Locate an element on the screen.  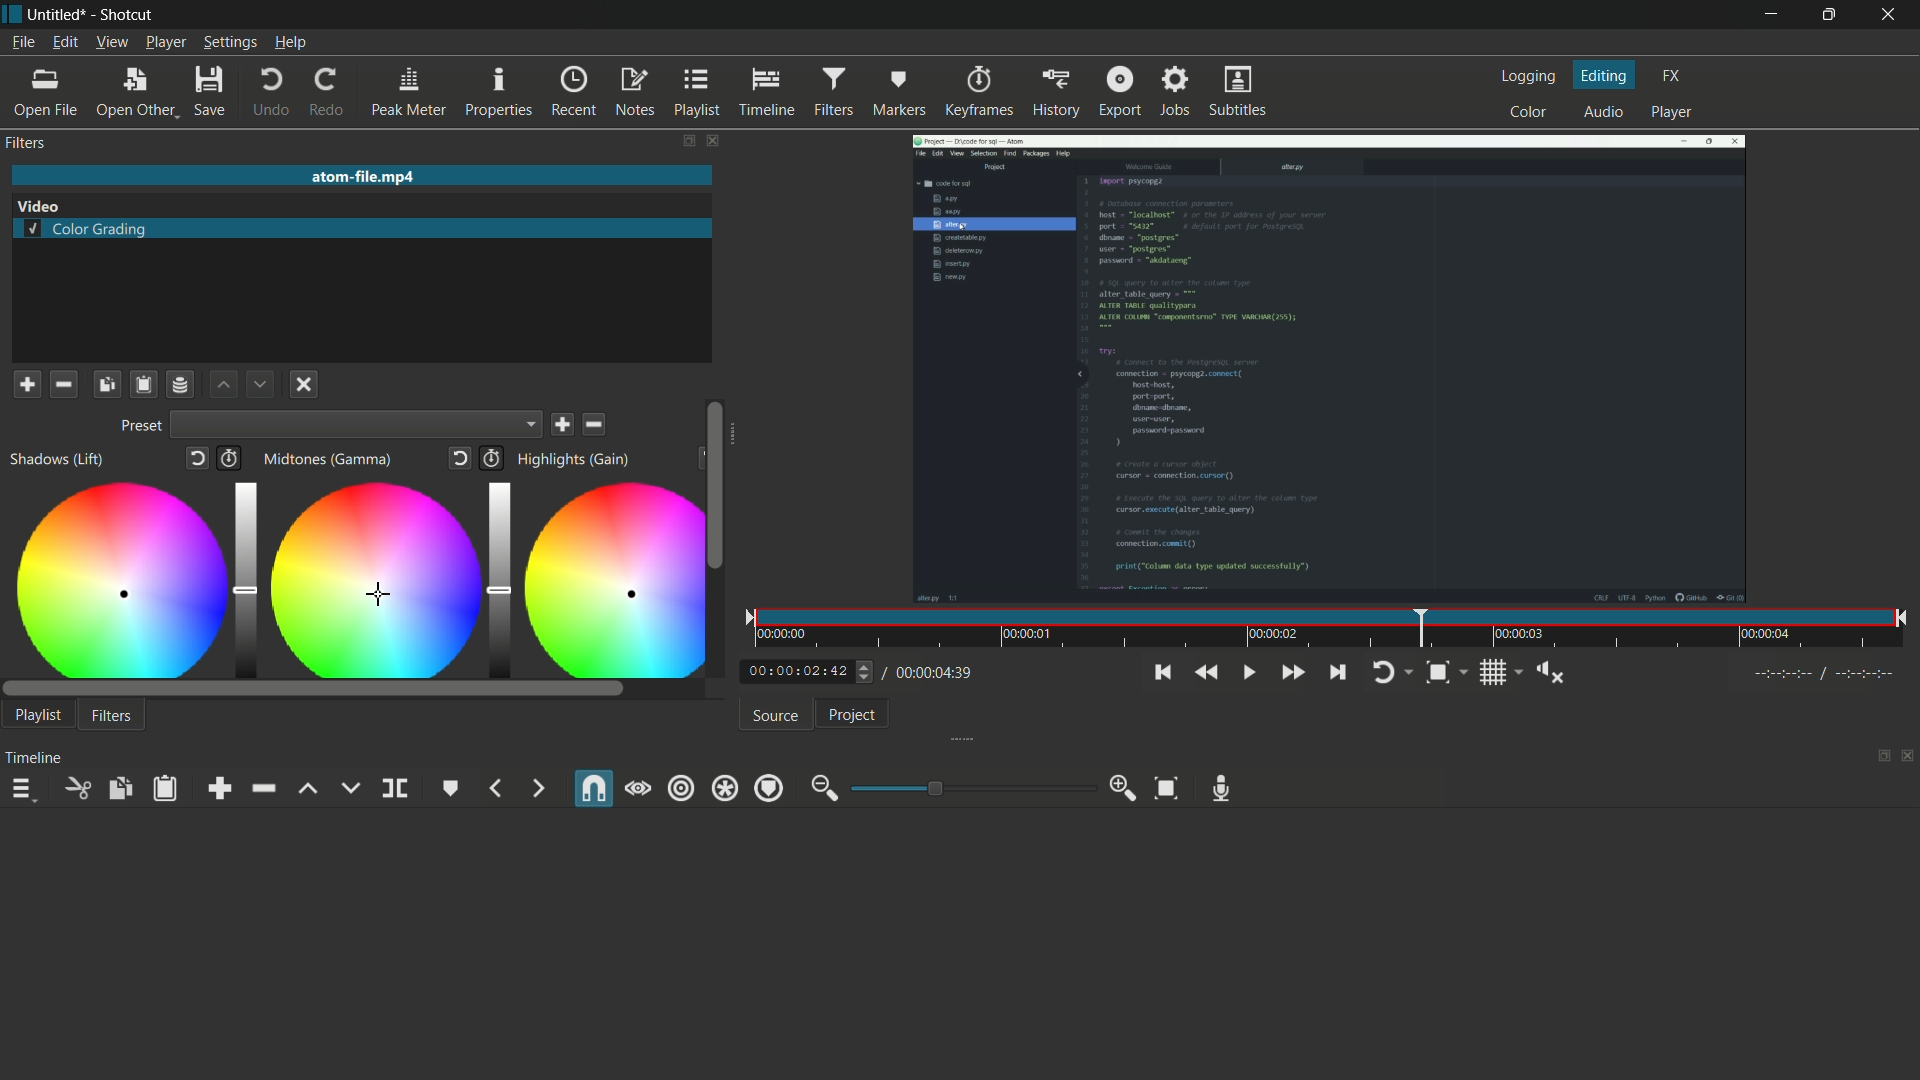
close filter is located at coordinates (709, 140).